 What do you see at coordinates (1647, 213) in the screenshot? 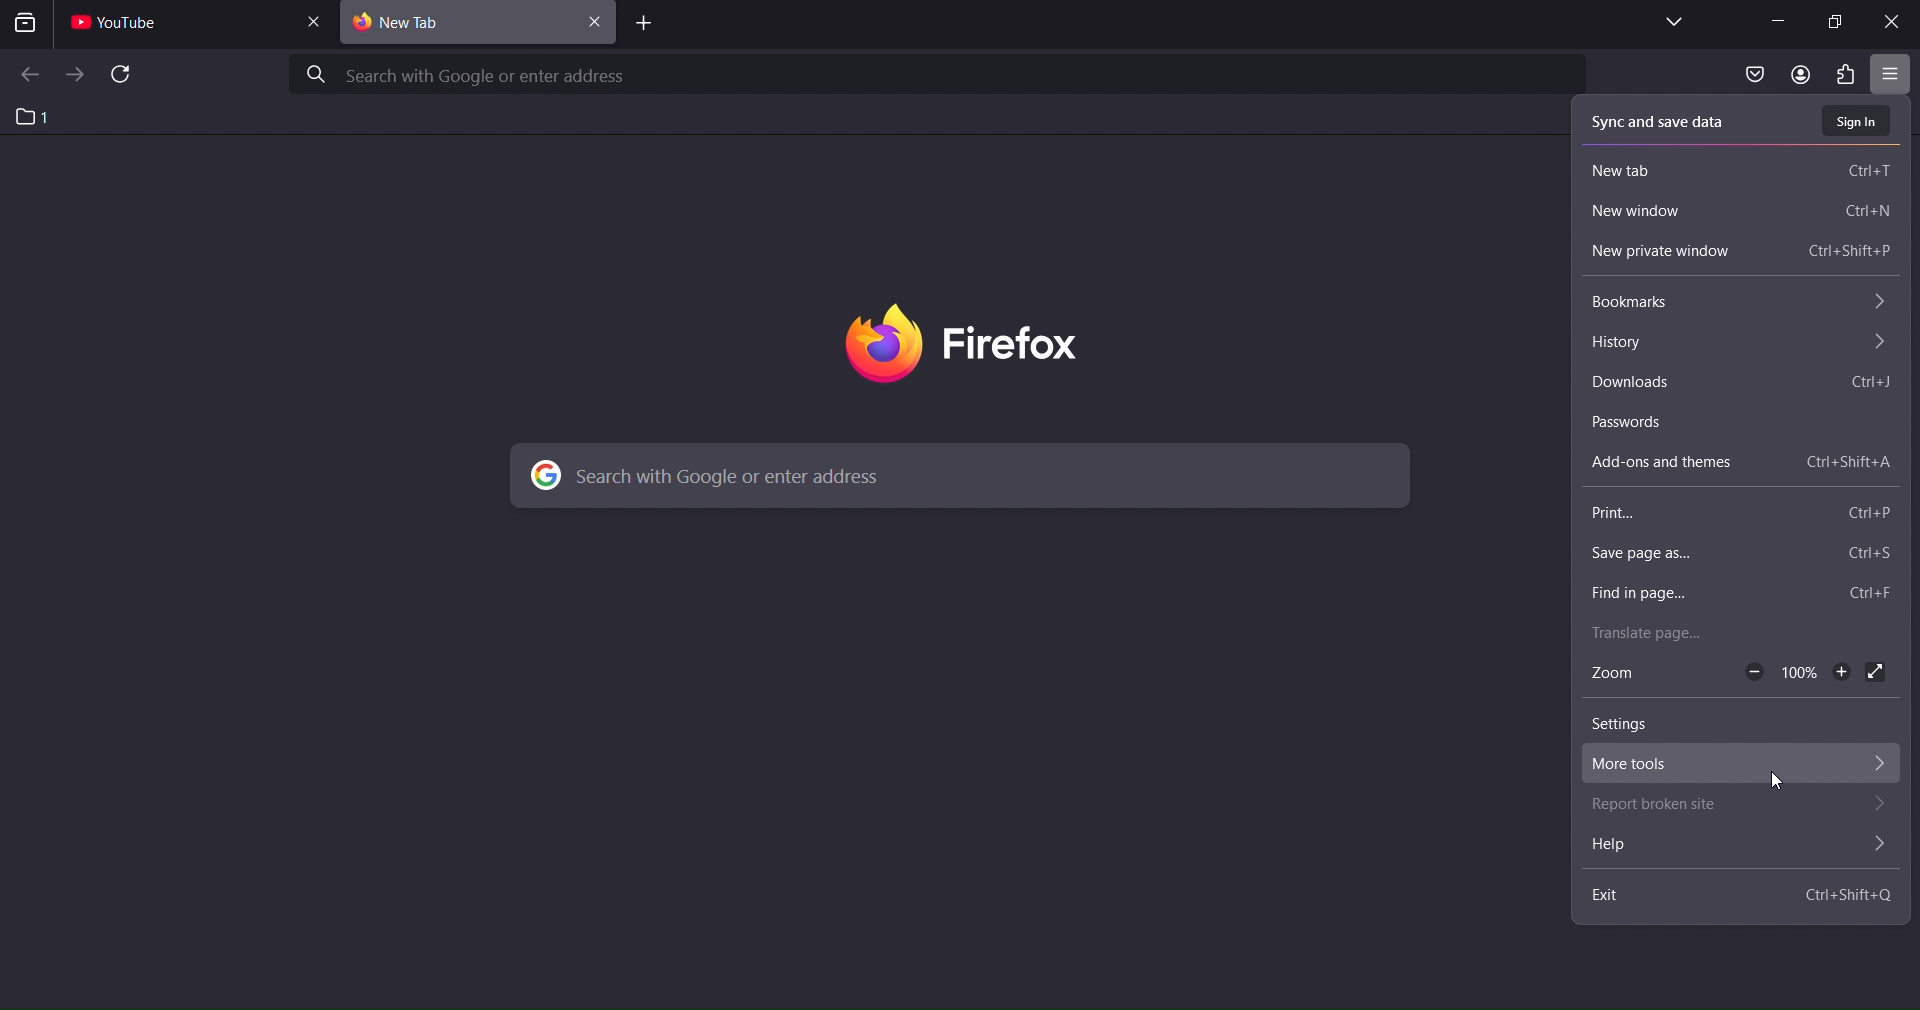
I see `new window` at bounding box center [1647, 213].